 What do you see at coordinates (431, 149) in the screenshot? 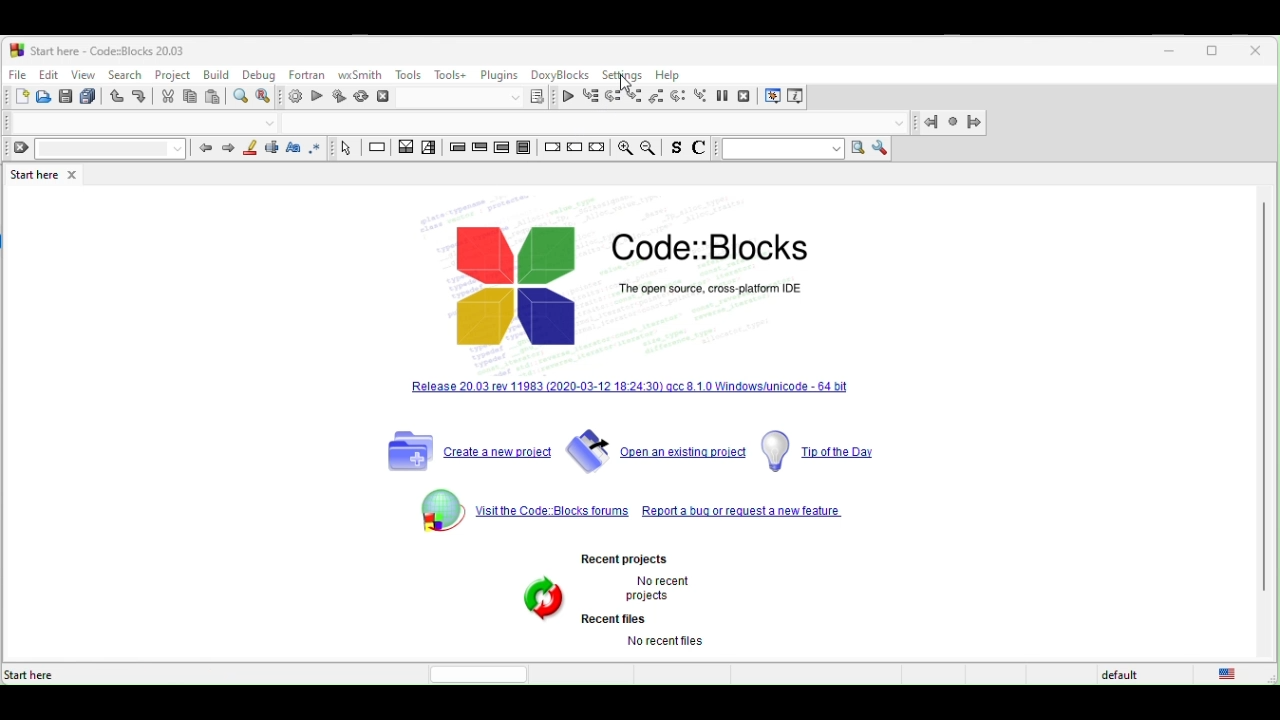
I see `selection` at bounding box center [431, 149].